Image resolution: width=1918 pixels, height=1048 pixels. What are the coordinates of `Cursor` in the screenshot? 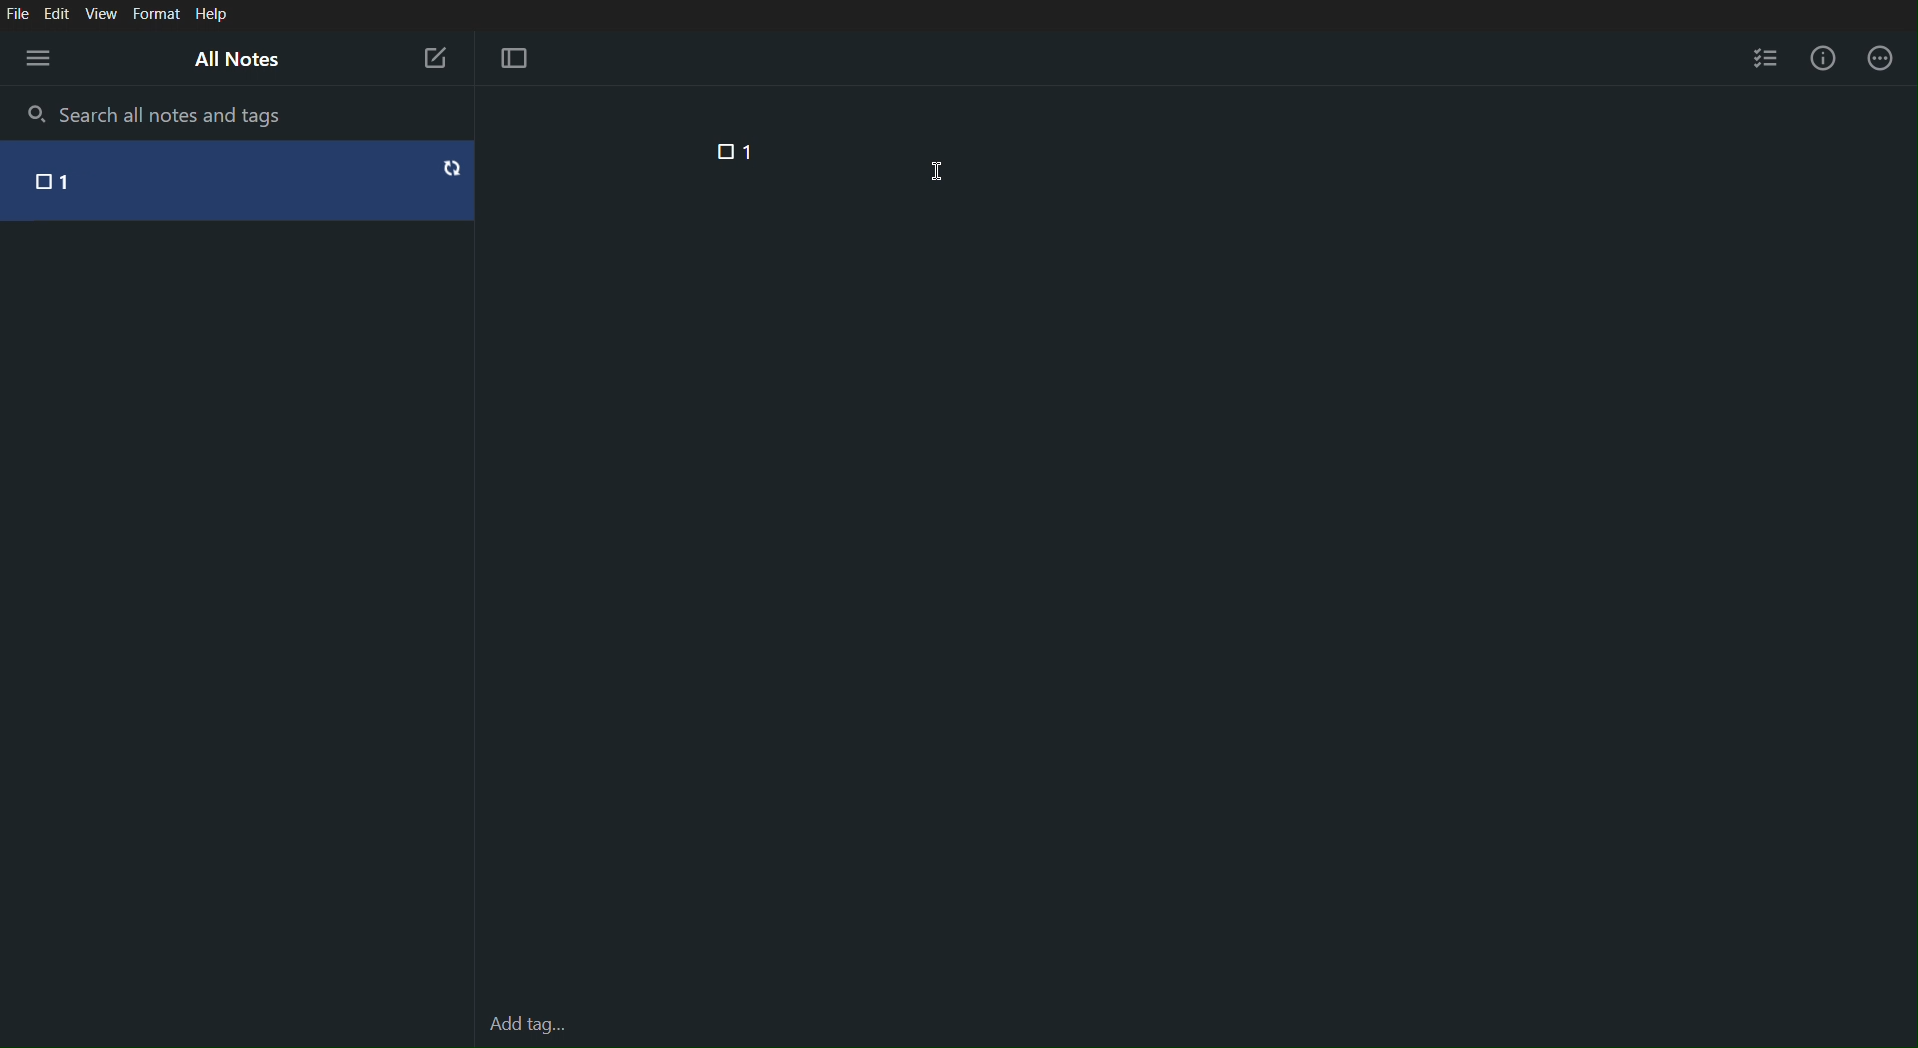 It's located at (939, 171).